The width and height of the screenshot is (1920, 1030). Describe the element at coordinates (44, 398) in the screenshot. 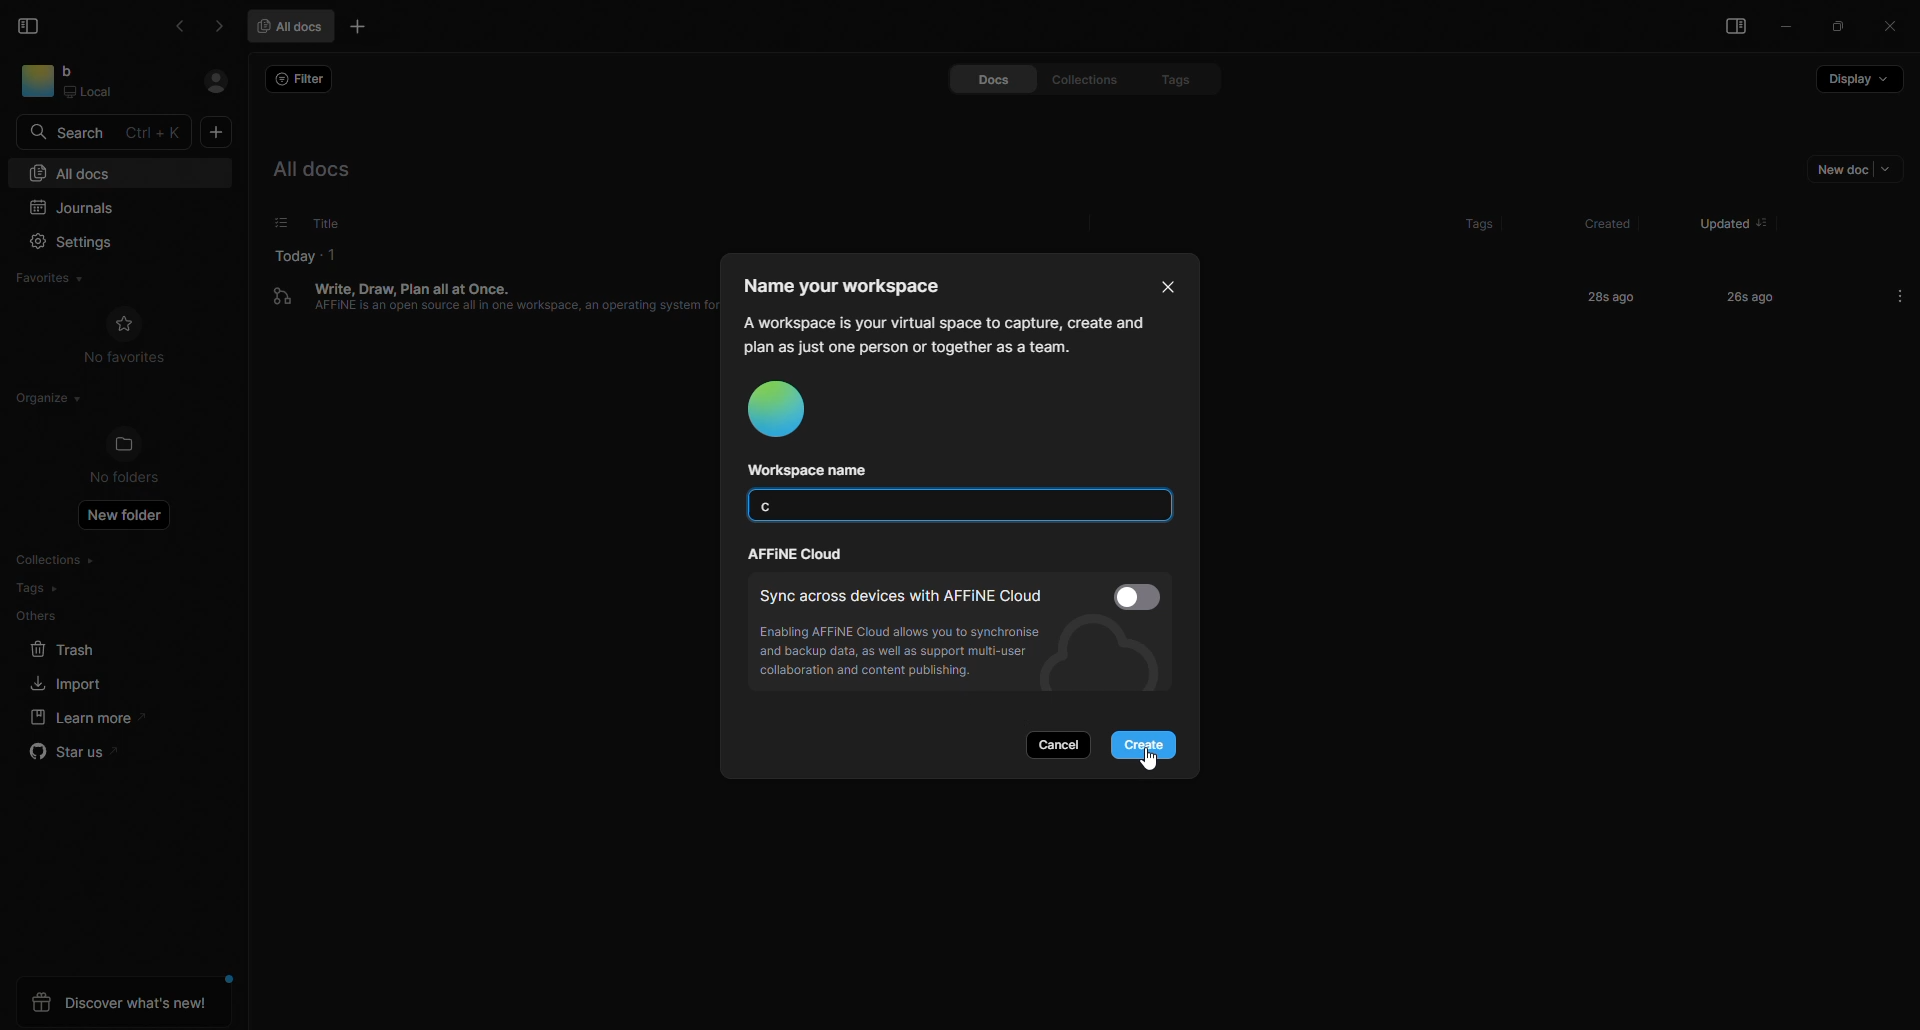

I see `organize` at that location.